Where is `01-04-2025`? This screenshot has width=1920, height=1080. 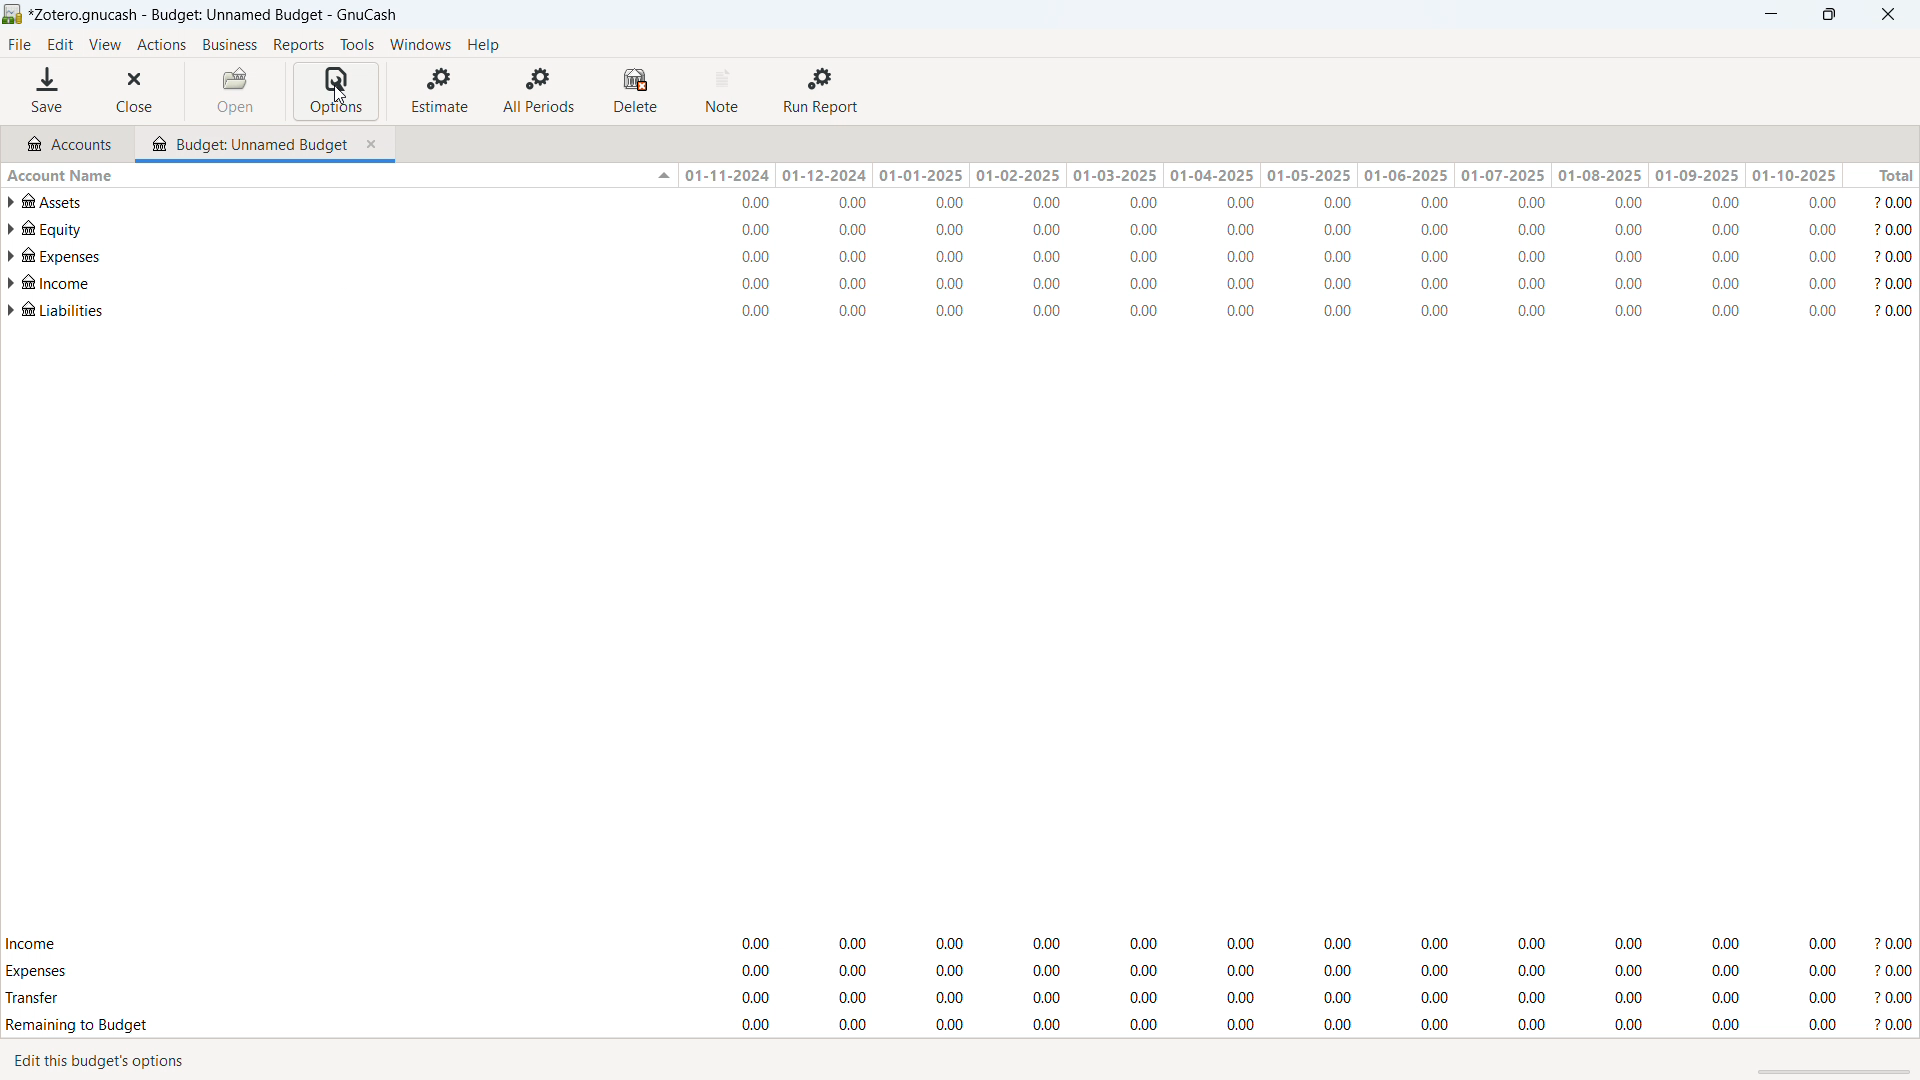 01-04-2025 is located at coordinates (1208, 175).